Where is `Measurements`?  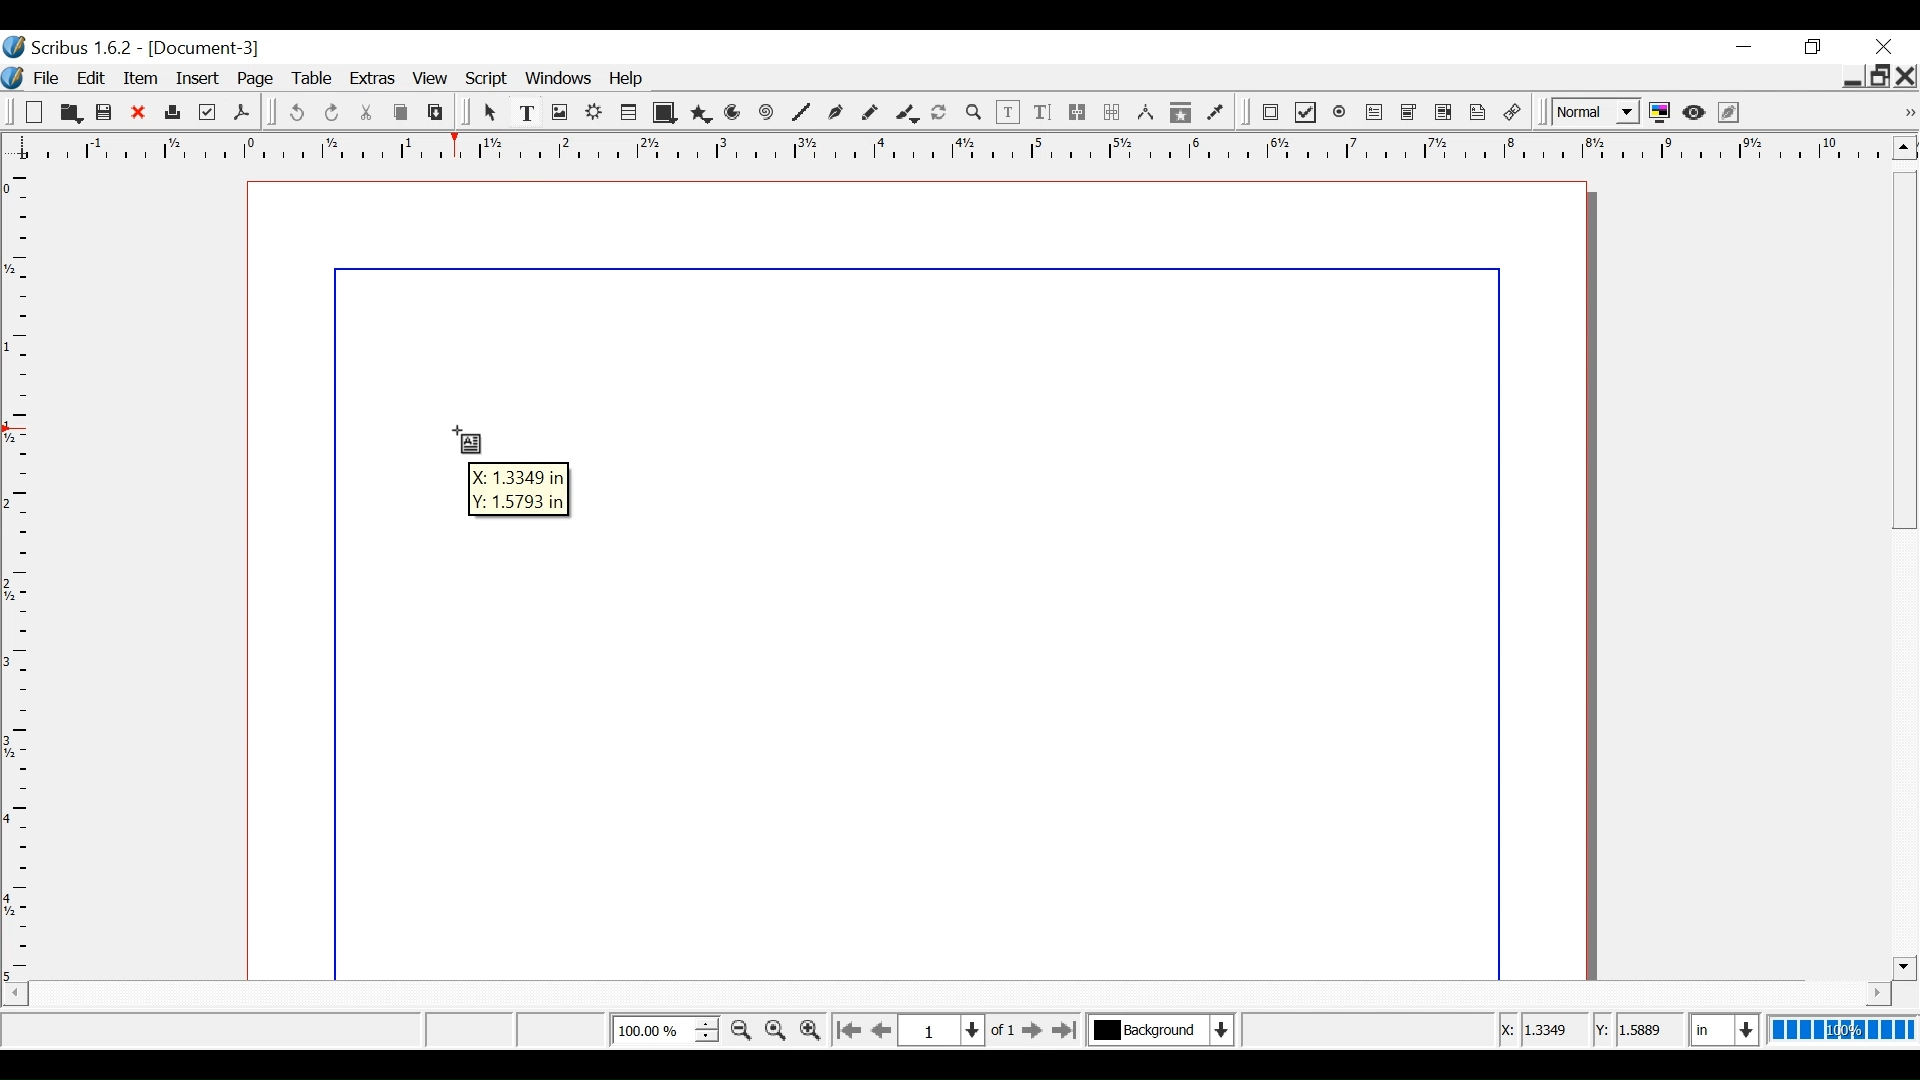
Measurements is located at coordinates (1145, 113).